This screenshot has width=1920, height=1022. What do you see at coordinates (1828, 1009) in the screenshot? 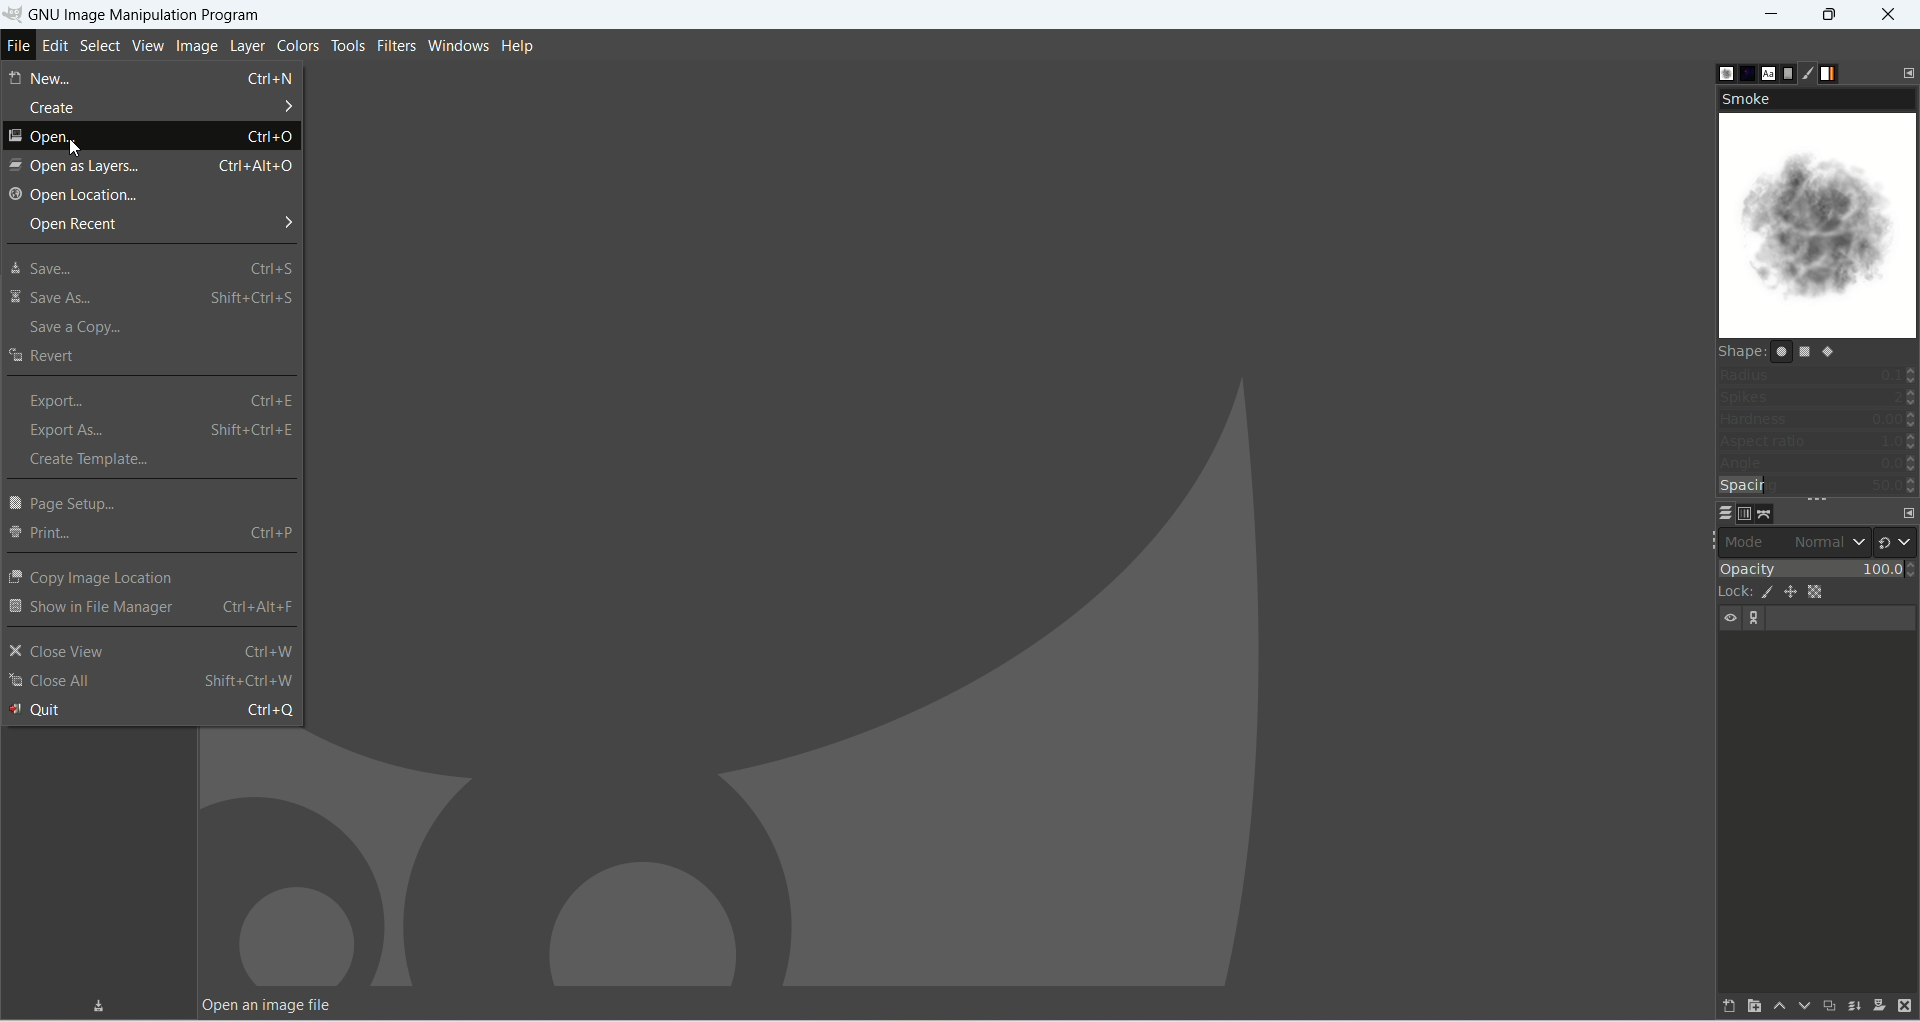
I see `create a duplicate` at bounding box center [1828, 1009].